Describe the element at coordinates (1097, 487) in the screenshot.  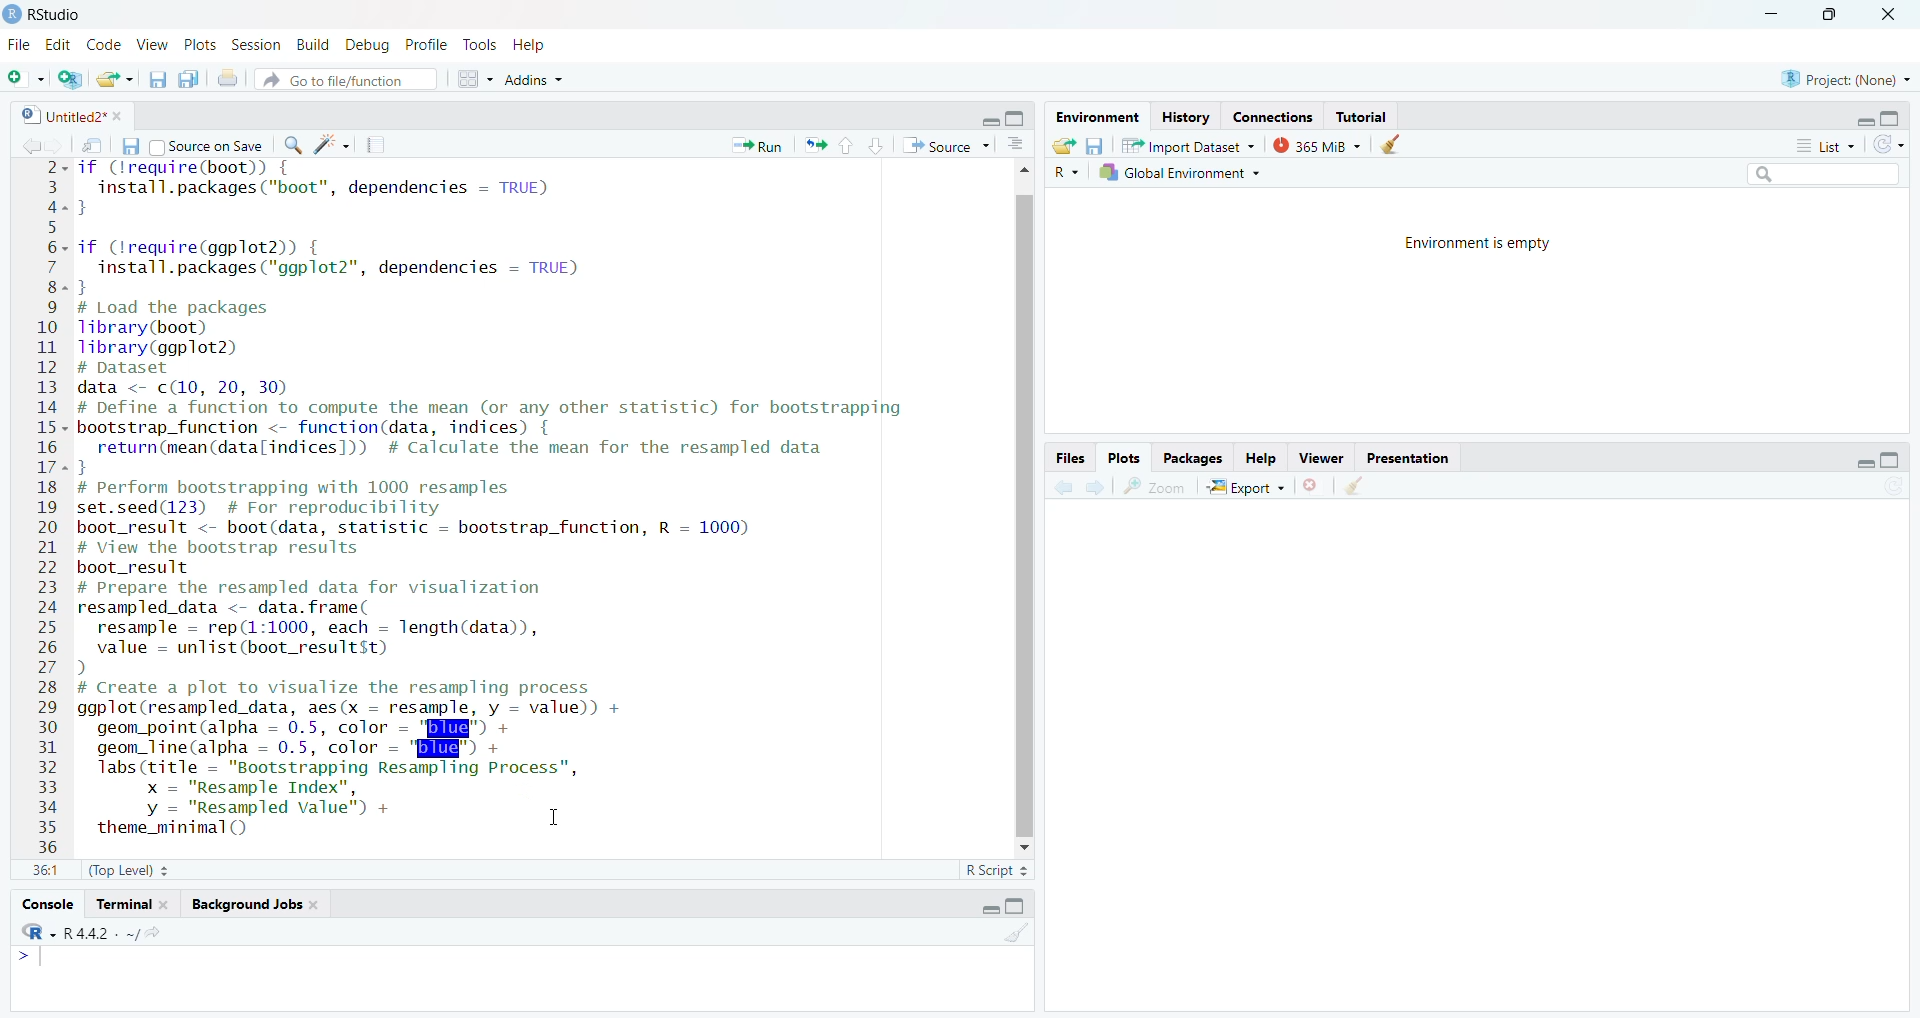
I see `go forward` at that location.